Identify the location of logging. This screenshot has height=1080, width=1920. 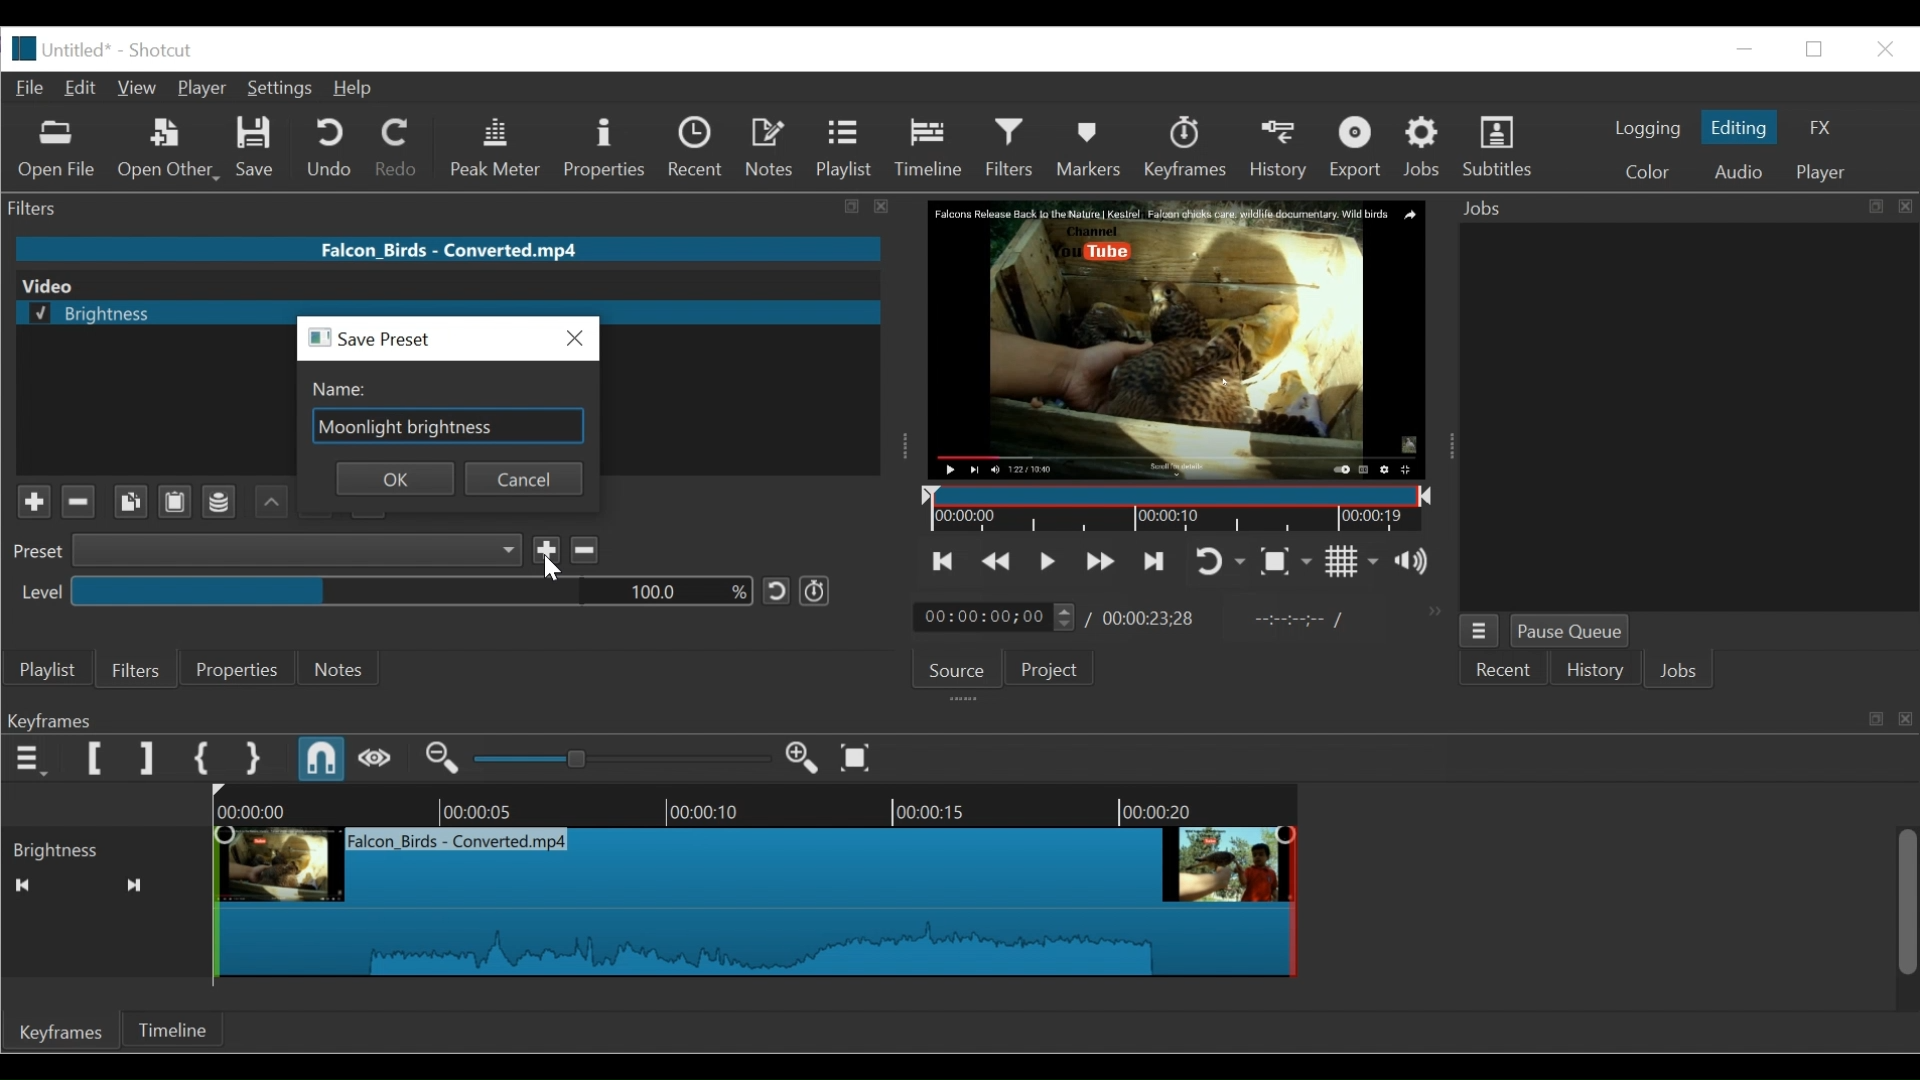
(1646, 130).